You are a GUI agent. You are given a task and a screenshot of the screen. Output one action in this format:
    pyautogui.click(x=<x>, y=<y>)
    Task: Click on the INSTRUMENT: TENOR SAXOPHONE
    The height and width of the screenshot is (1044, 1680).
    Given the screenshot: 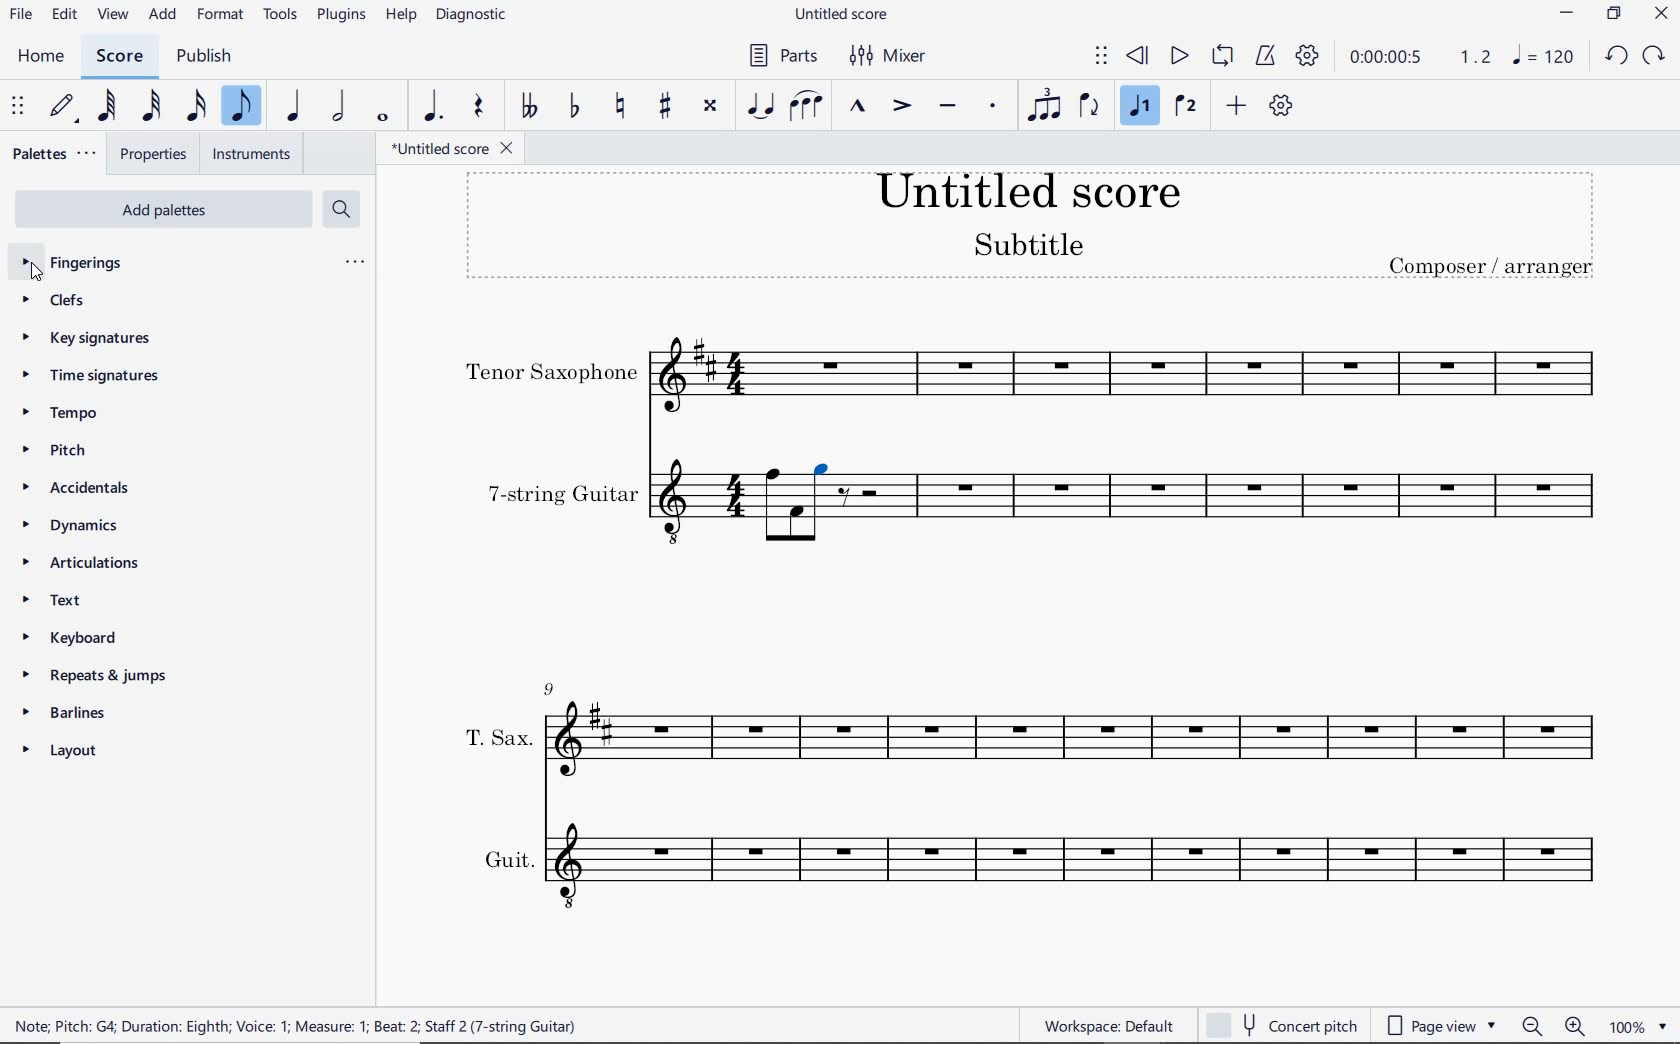 What is the action you would take?
    pyautogui.click(x=1034, y=374)
    